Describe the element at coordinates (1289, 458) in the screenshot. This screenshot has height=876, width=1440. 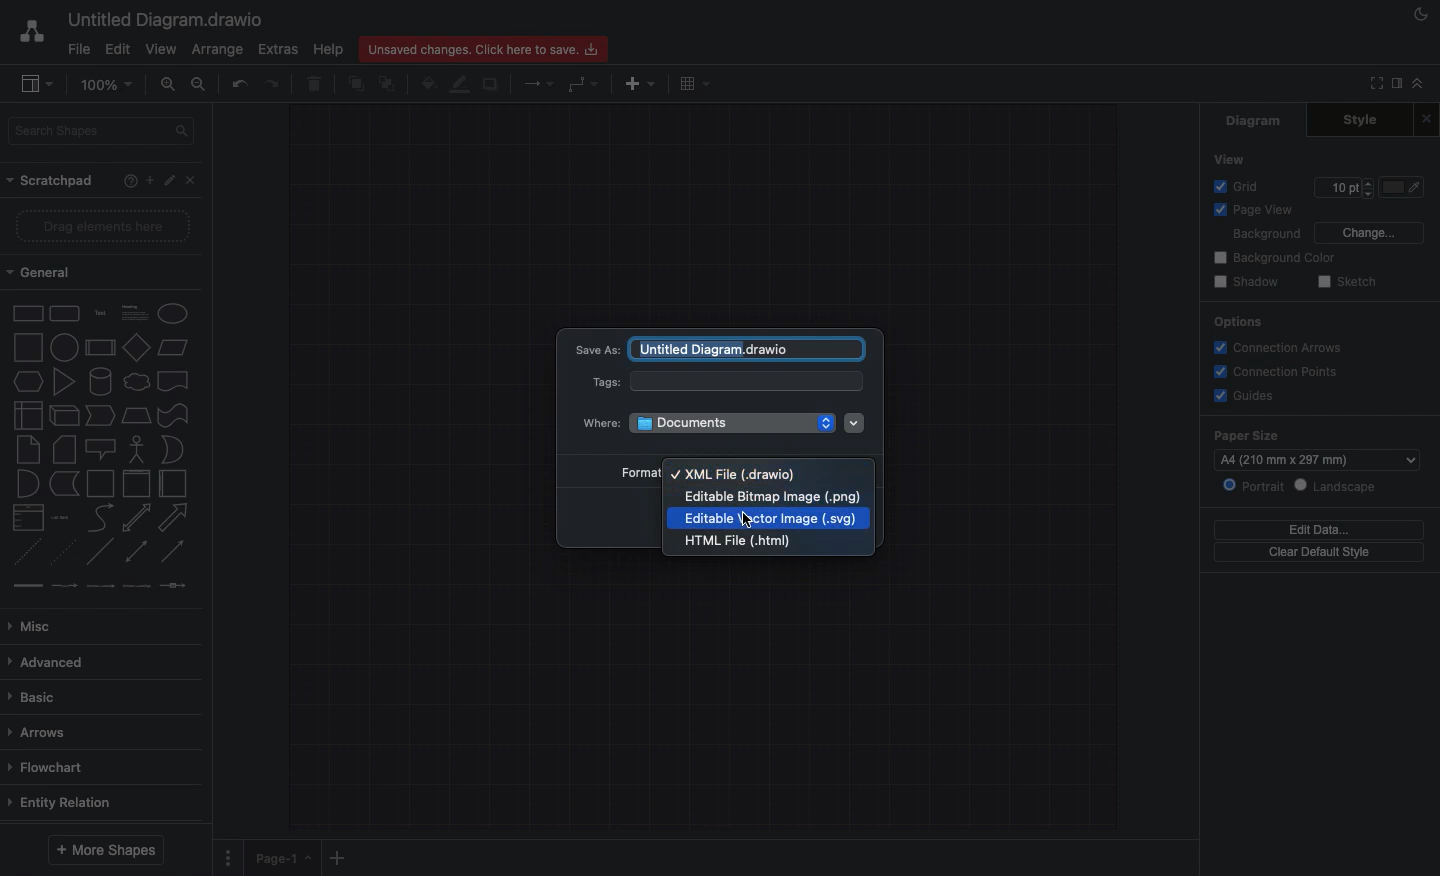
I see `a4 (210mm*297mm)` at that location.